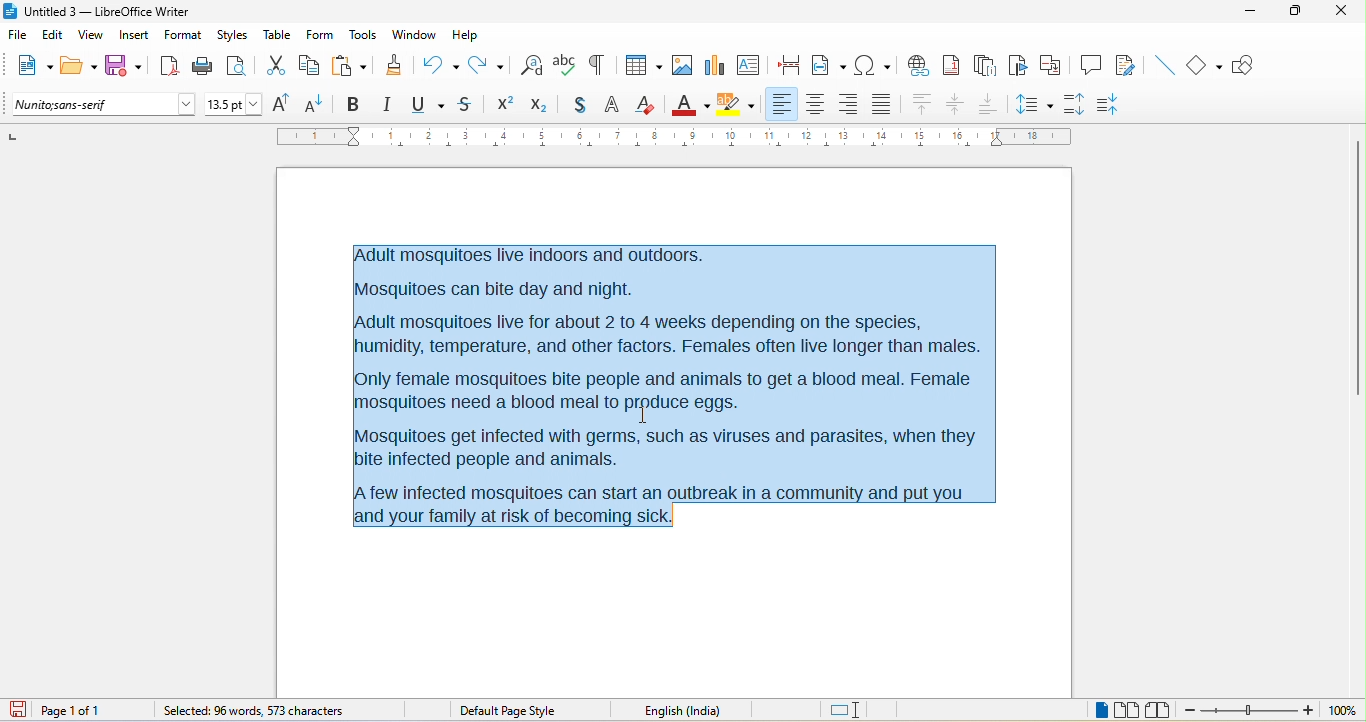 The width and height of the screenshot is (1366, 722). What do you see at coordinates (532, 63) in the screenshot?
I see `find and replace` at bounding box center [532, 63].